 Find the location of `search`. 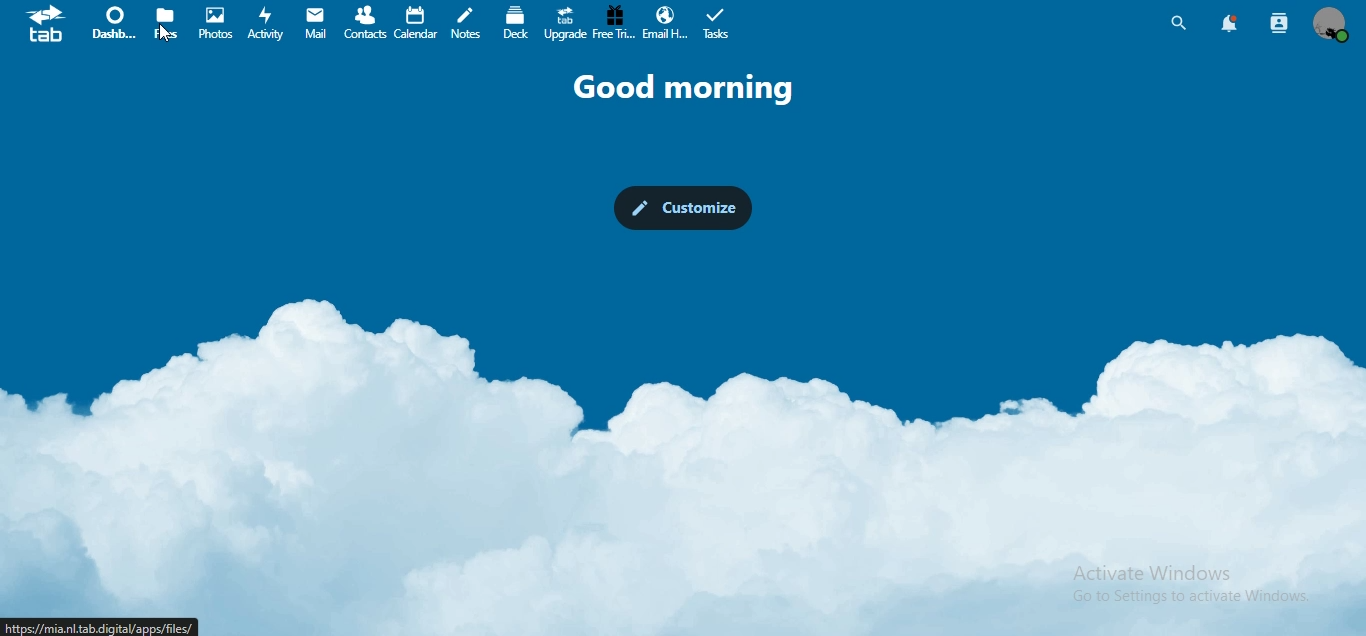

search is located at coordinates (1179, 23).